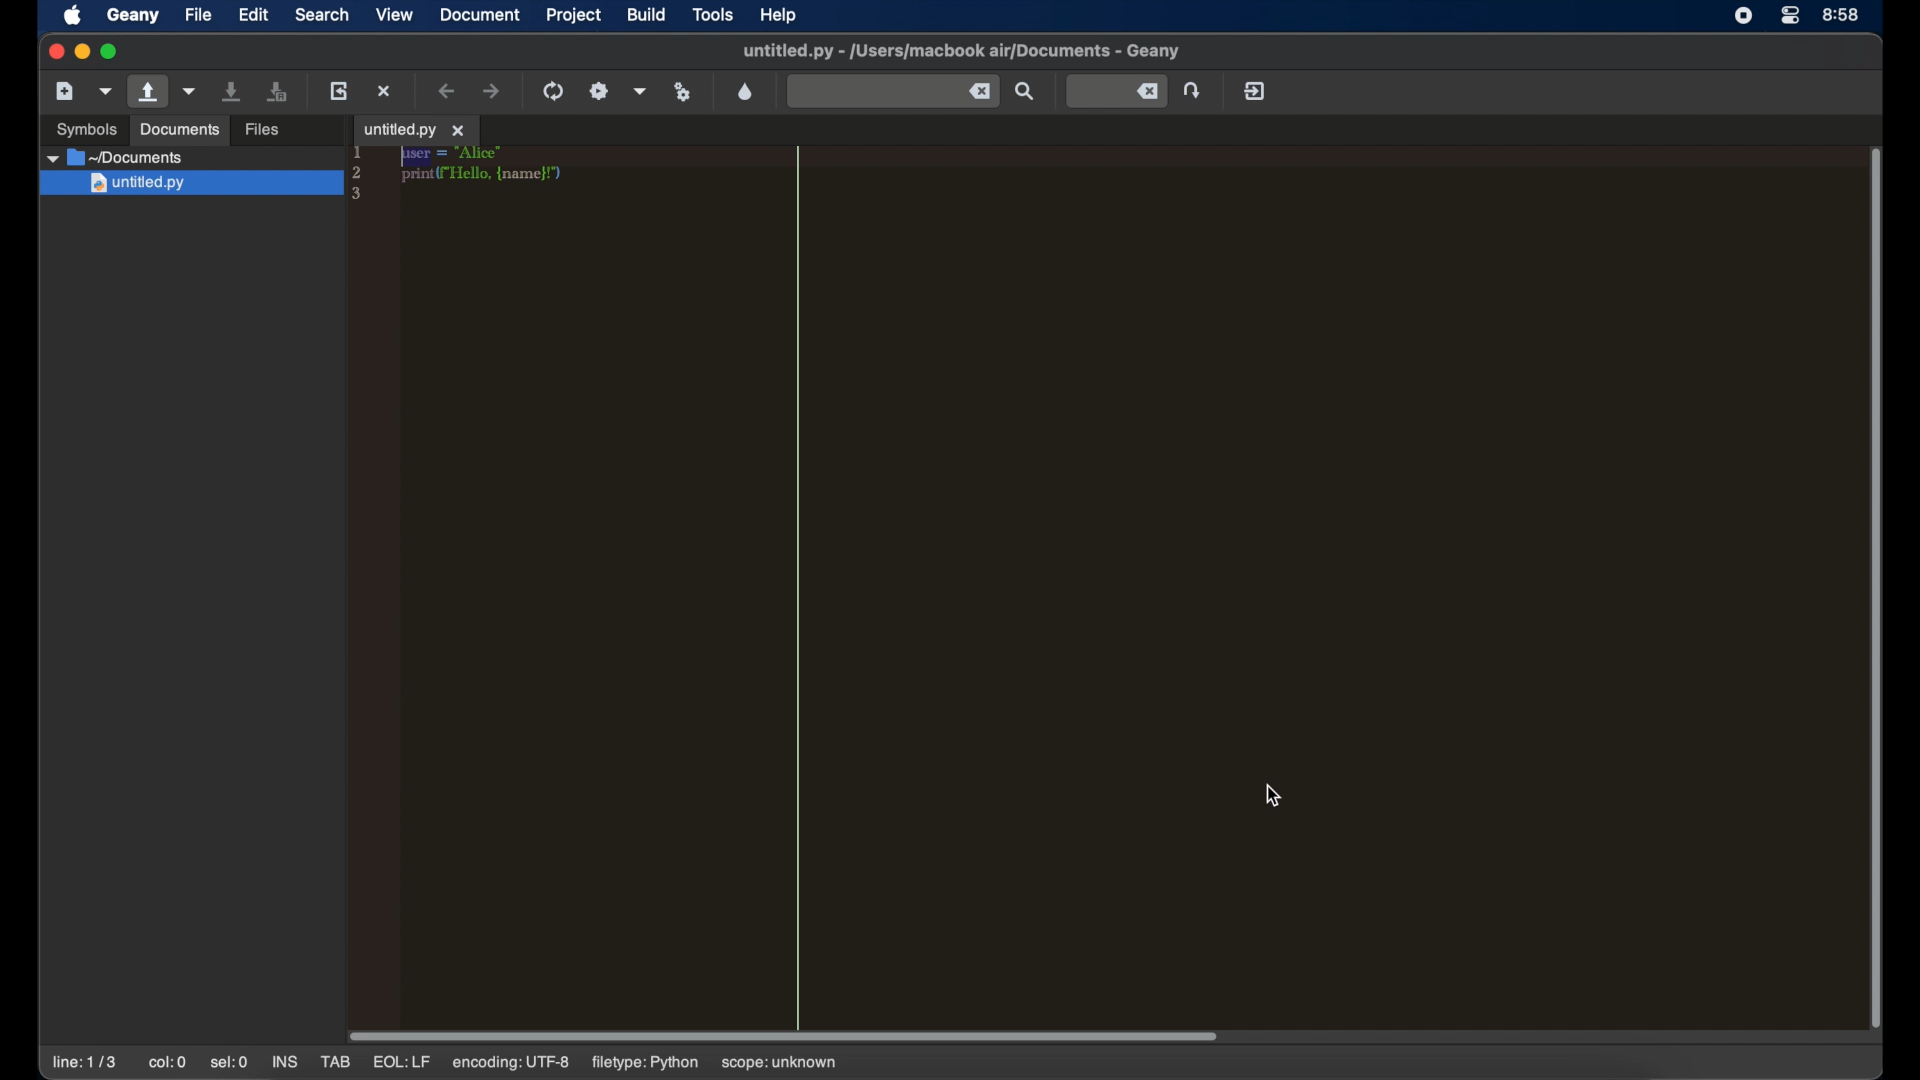 This screenshot has width=1920, height=1080. What do you see at coordinates (481, 15) in the screenshot?
I see `document` at bounding box center [481, 15].